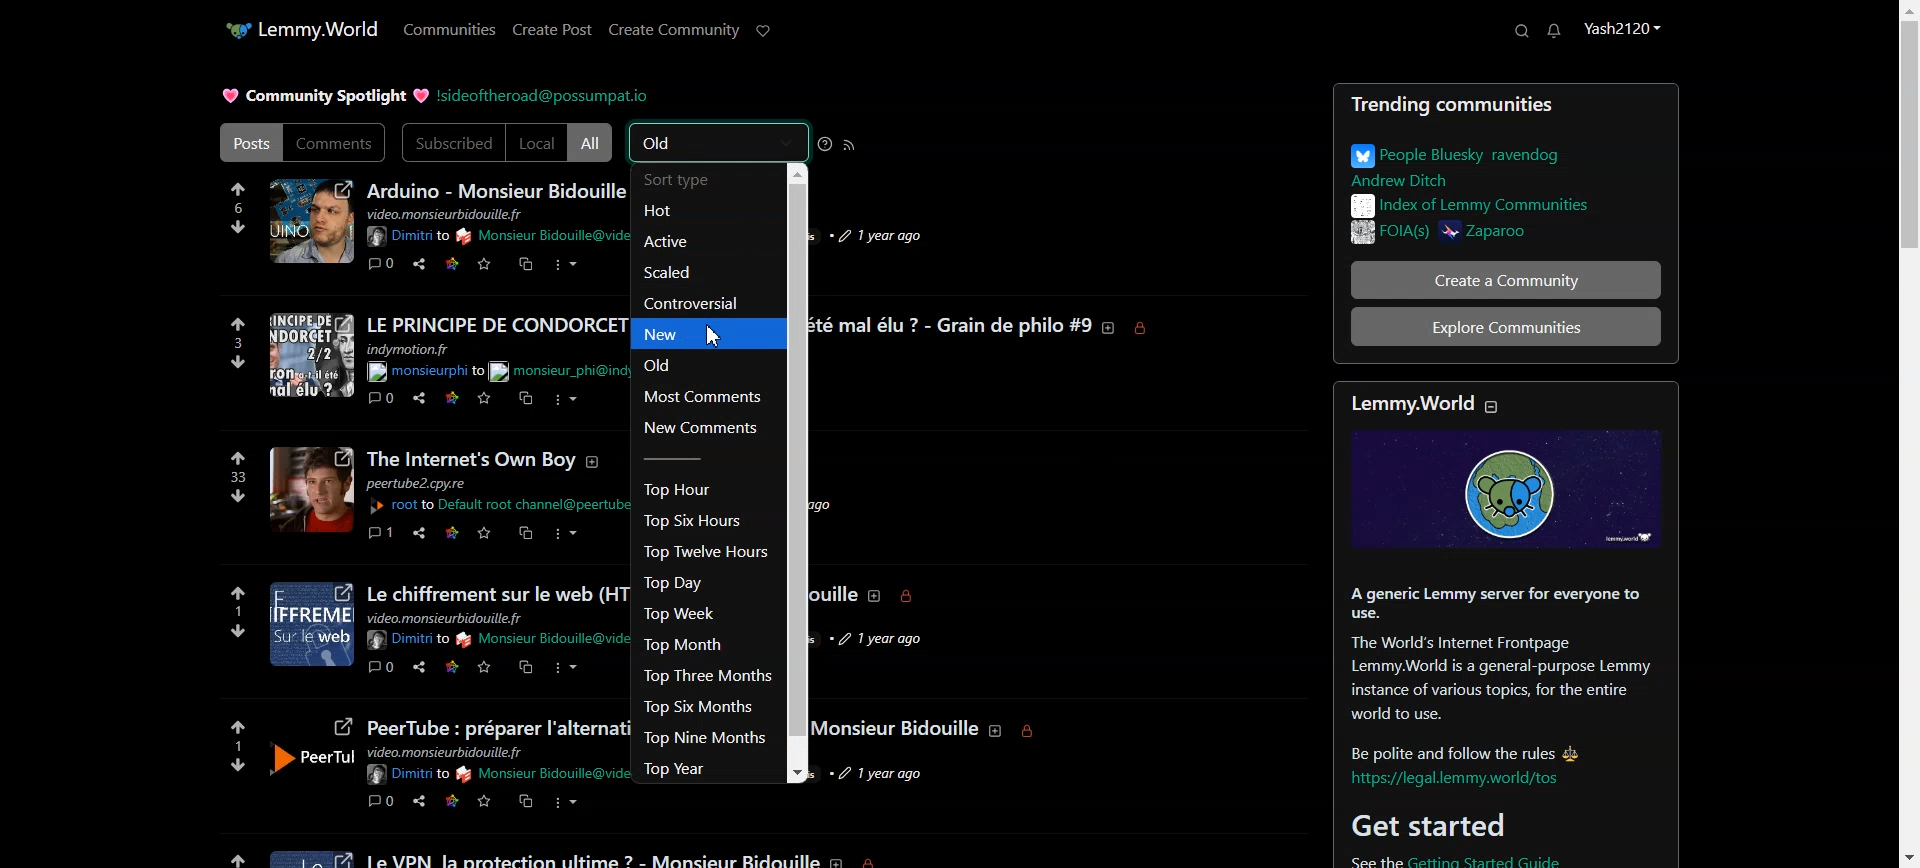 The width and height of the screenshot is (1920, 868). Describe the element at coordinates (564, 399) in the screenshot. I see `` at that location.